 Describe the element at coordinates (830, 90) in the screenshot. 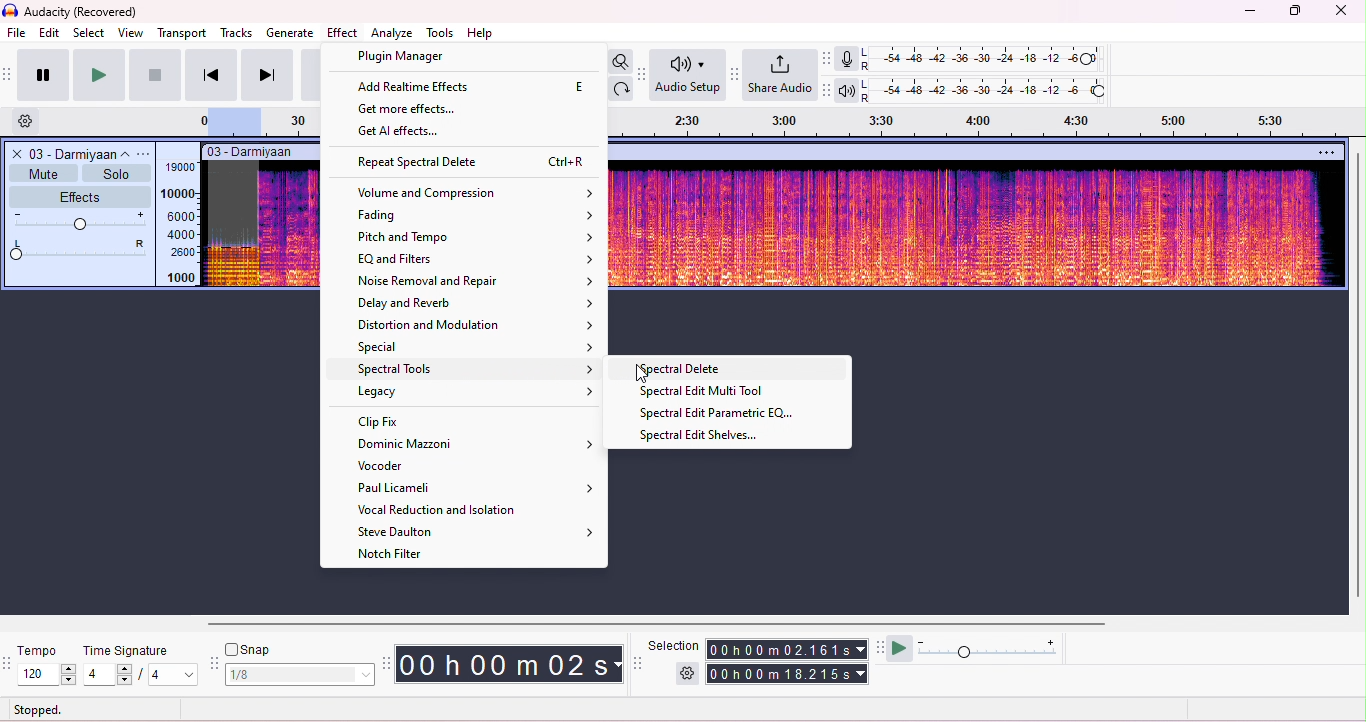

I see `playback meter toolbar` at that location.